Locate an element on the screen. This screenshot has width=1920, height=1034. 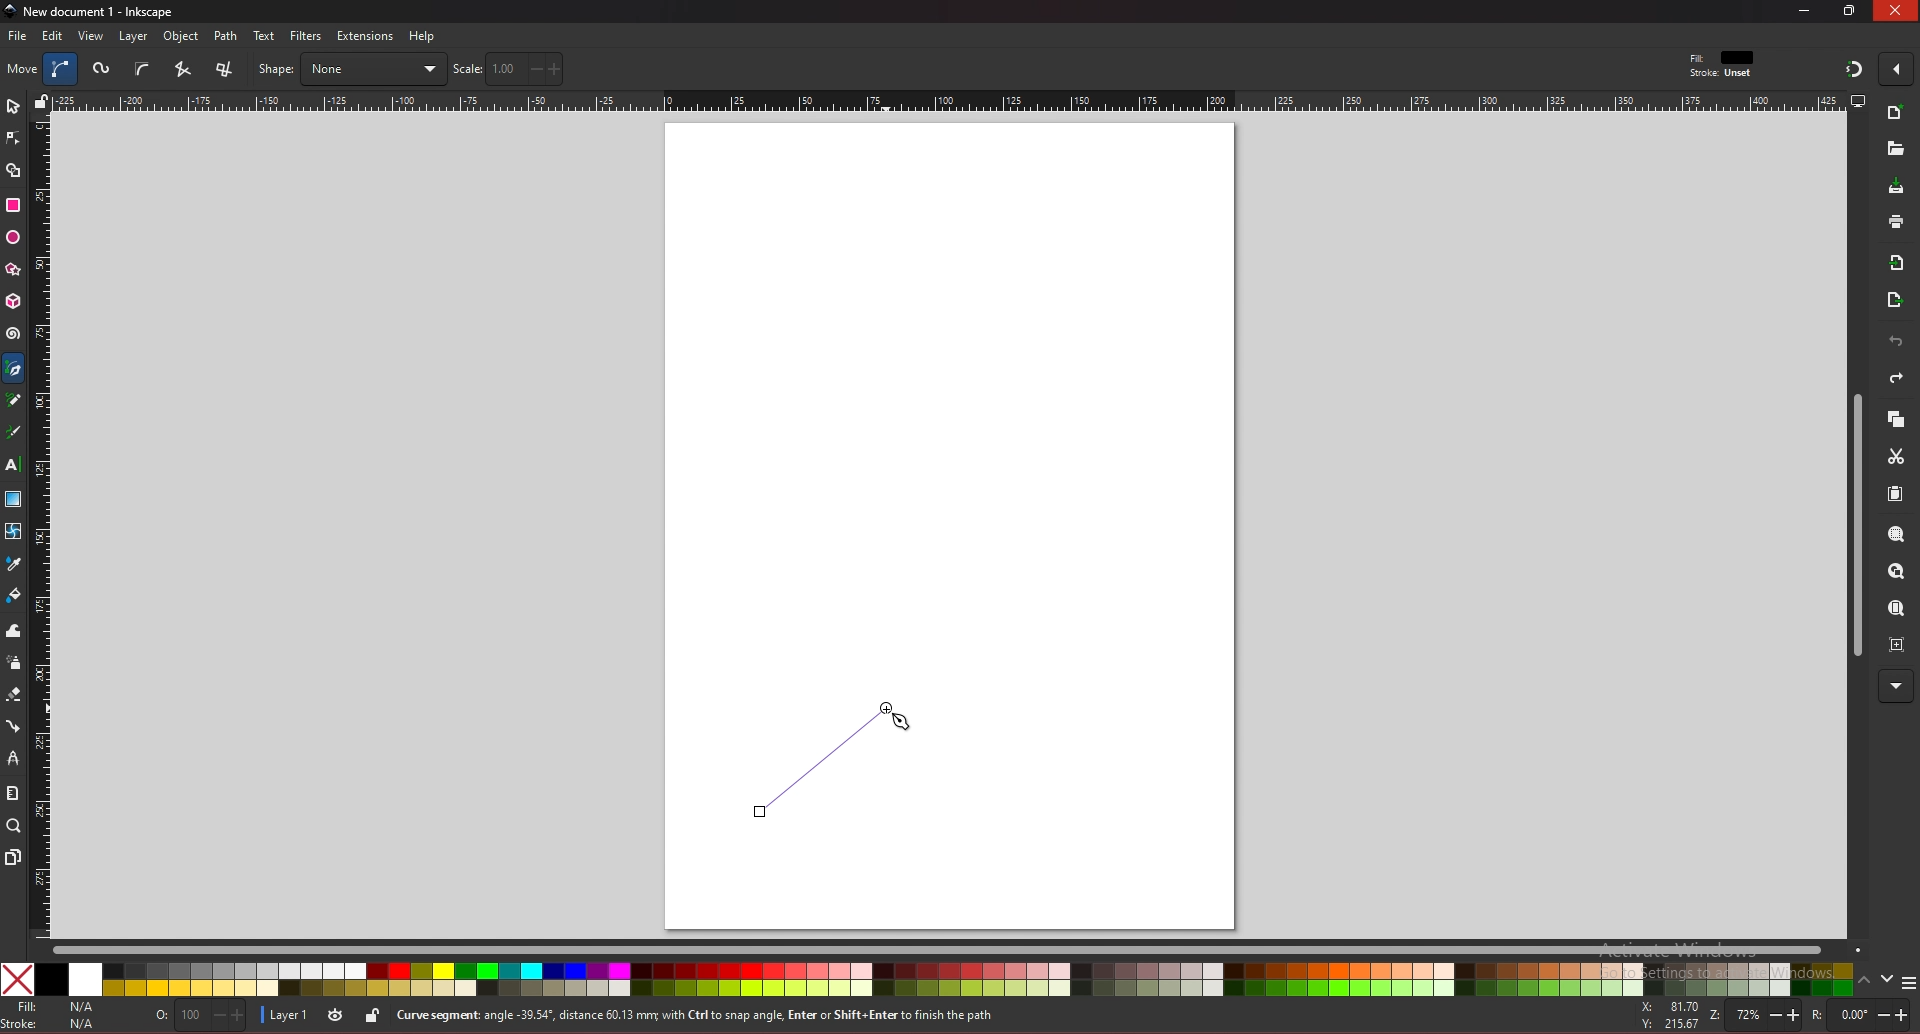
selector is located at coordinates (13, 106).